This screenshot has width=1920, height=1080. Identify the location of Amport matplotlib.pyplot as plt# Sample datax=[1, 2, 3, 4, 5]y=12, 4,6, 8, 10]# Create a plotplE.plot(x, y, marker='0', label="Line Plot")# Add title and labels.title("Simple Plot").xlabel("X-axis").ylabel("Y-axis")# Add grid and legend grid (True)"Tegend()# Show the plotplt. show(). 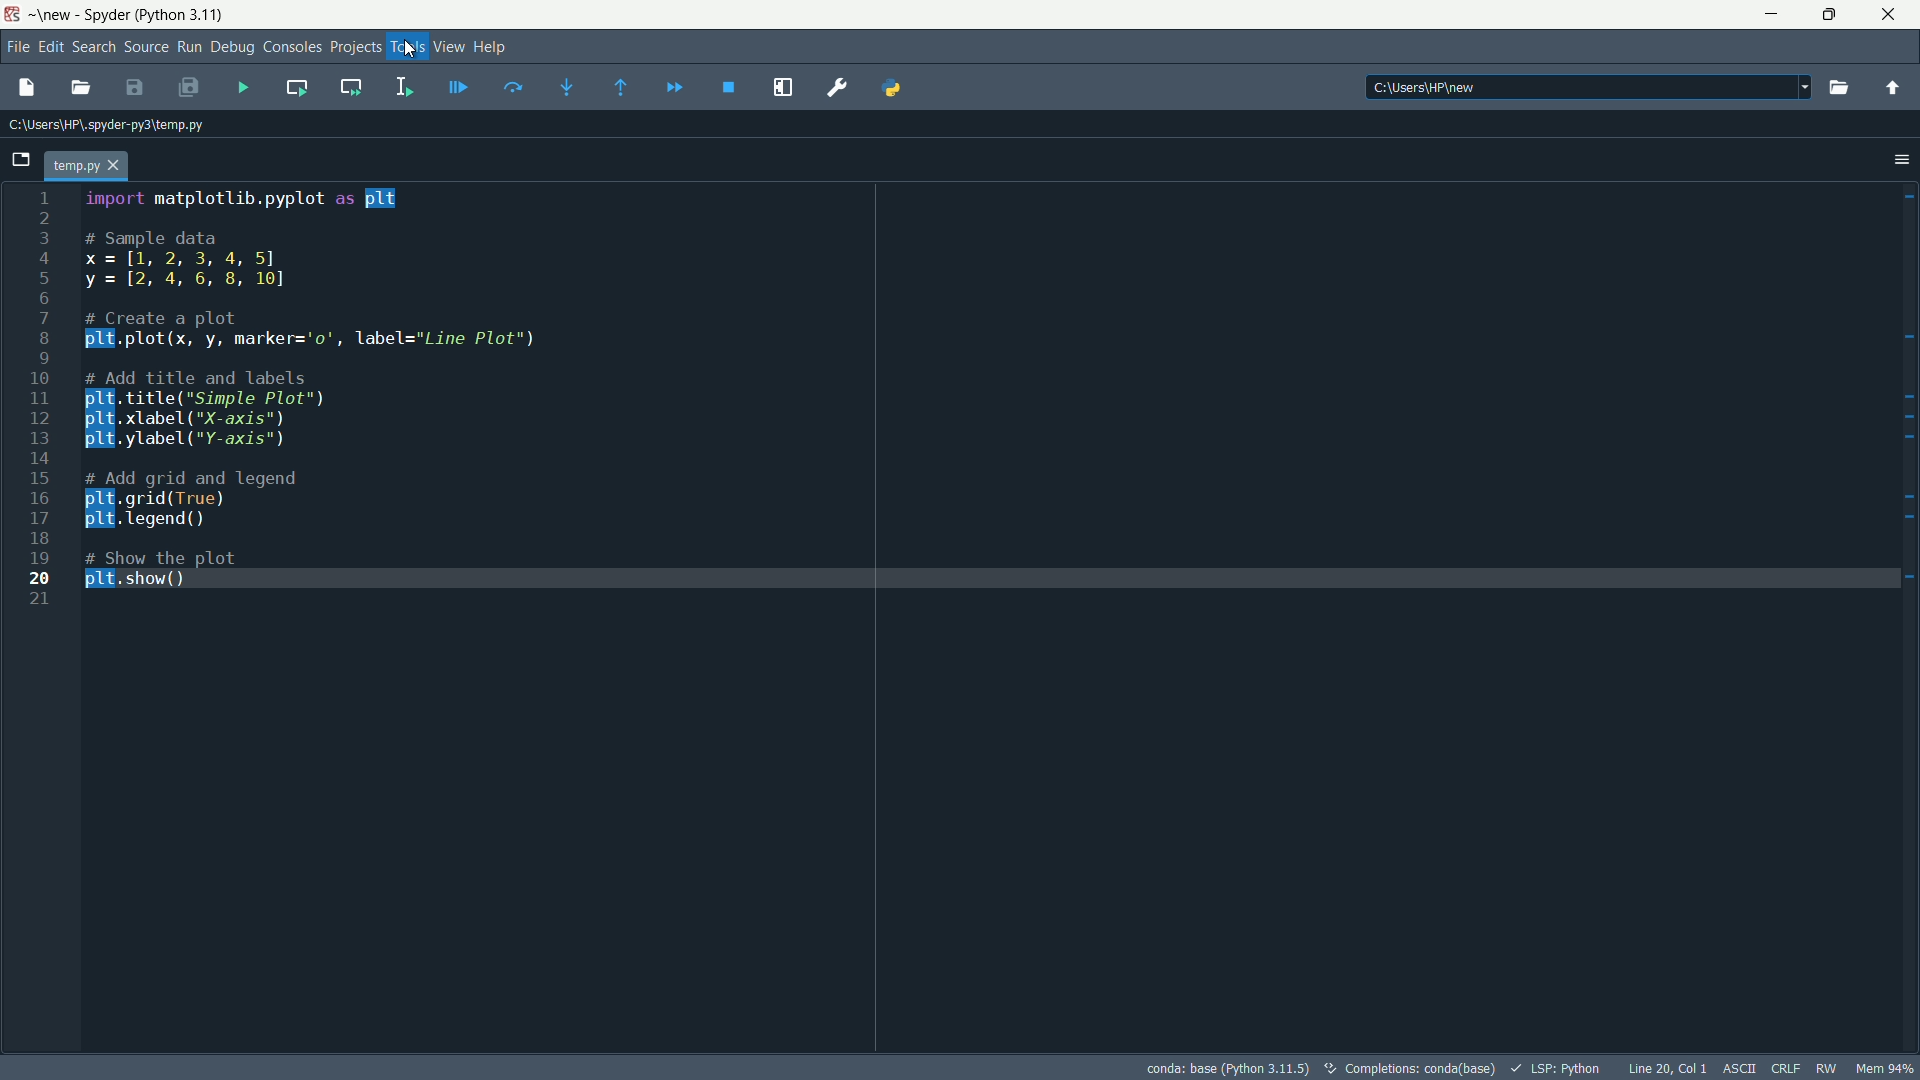
(318, 392).